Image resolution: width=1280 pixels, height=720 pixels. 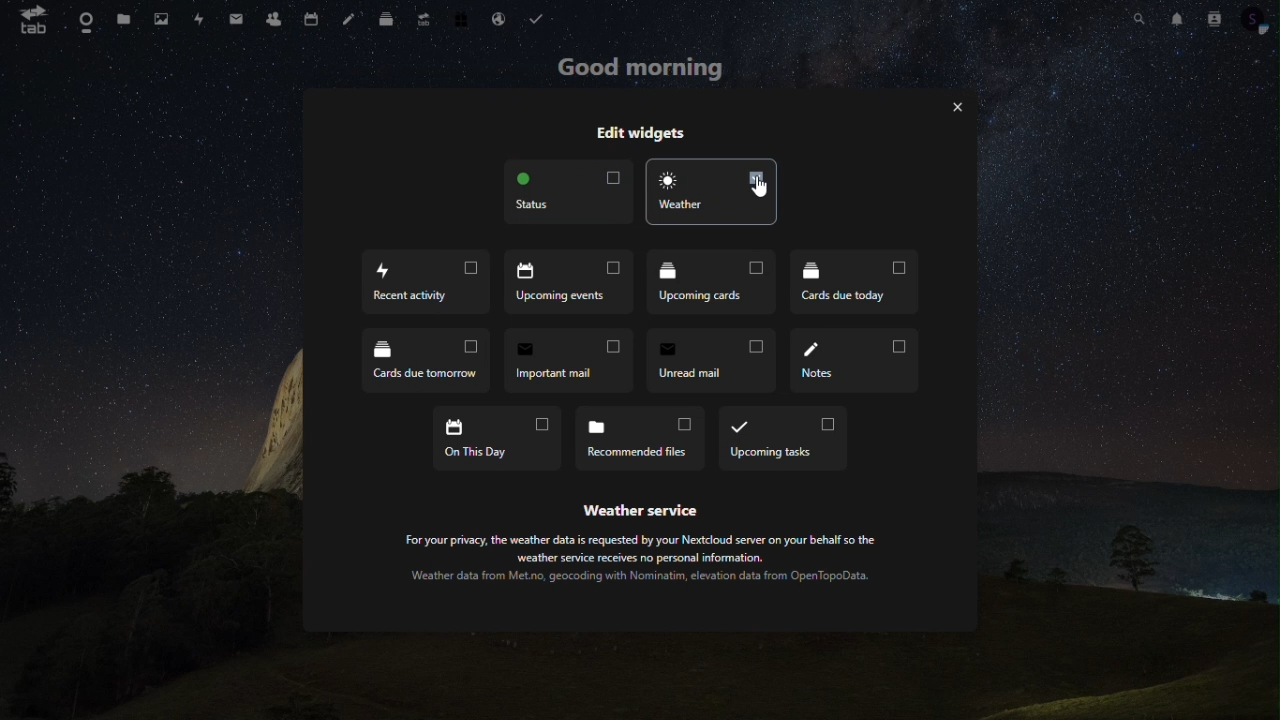 I want to click on weather service info, so click(x=648, y=546).